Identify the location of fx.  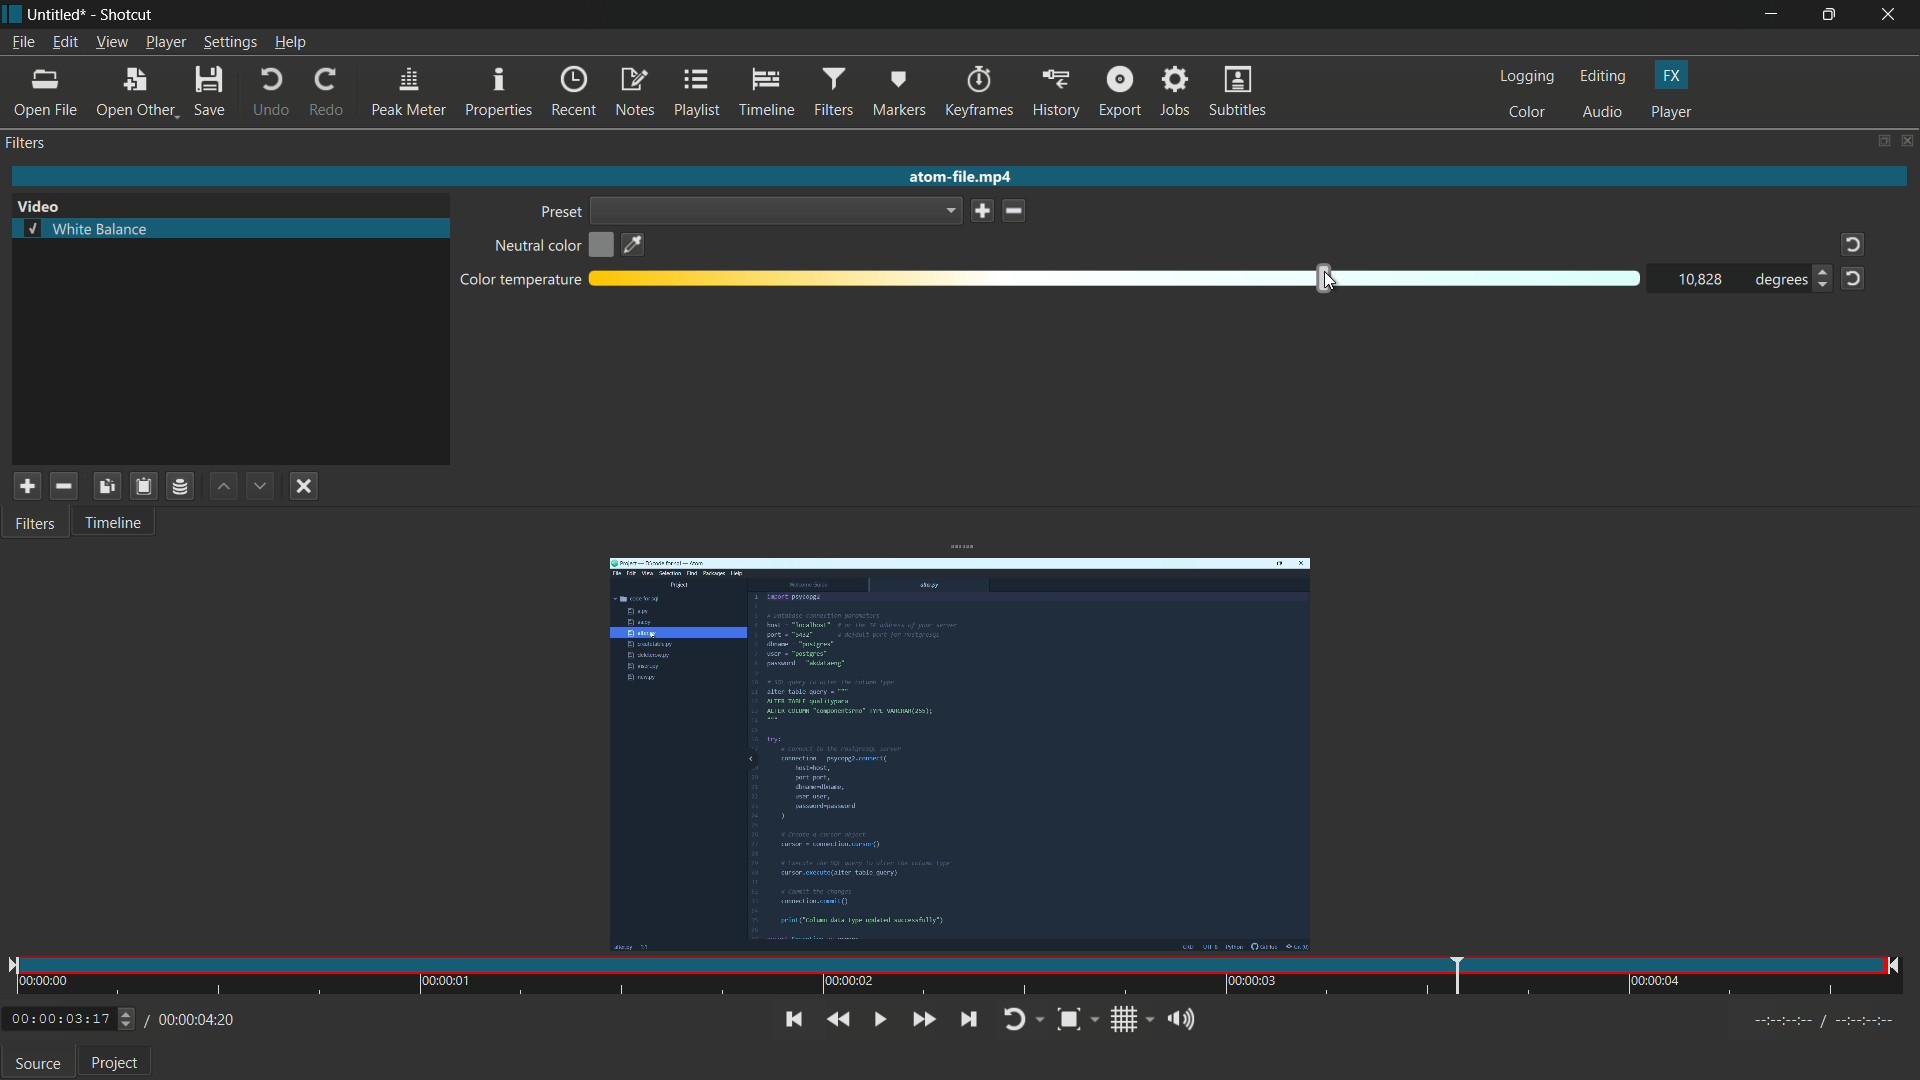
(1671, 76).